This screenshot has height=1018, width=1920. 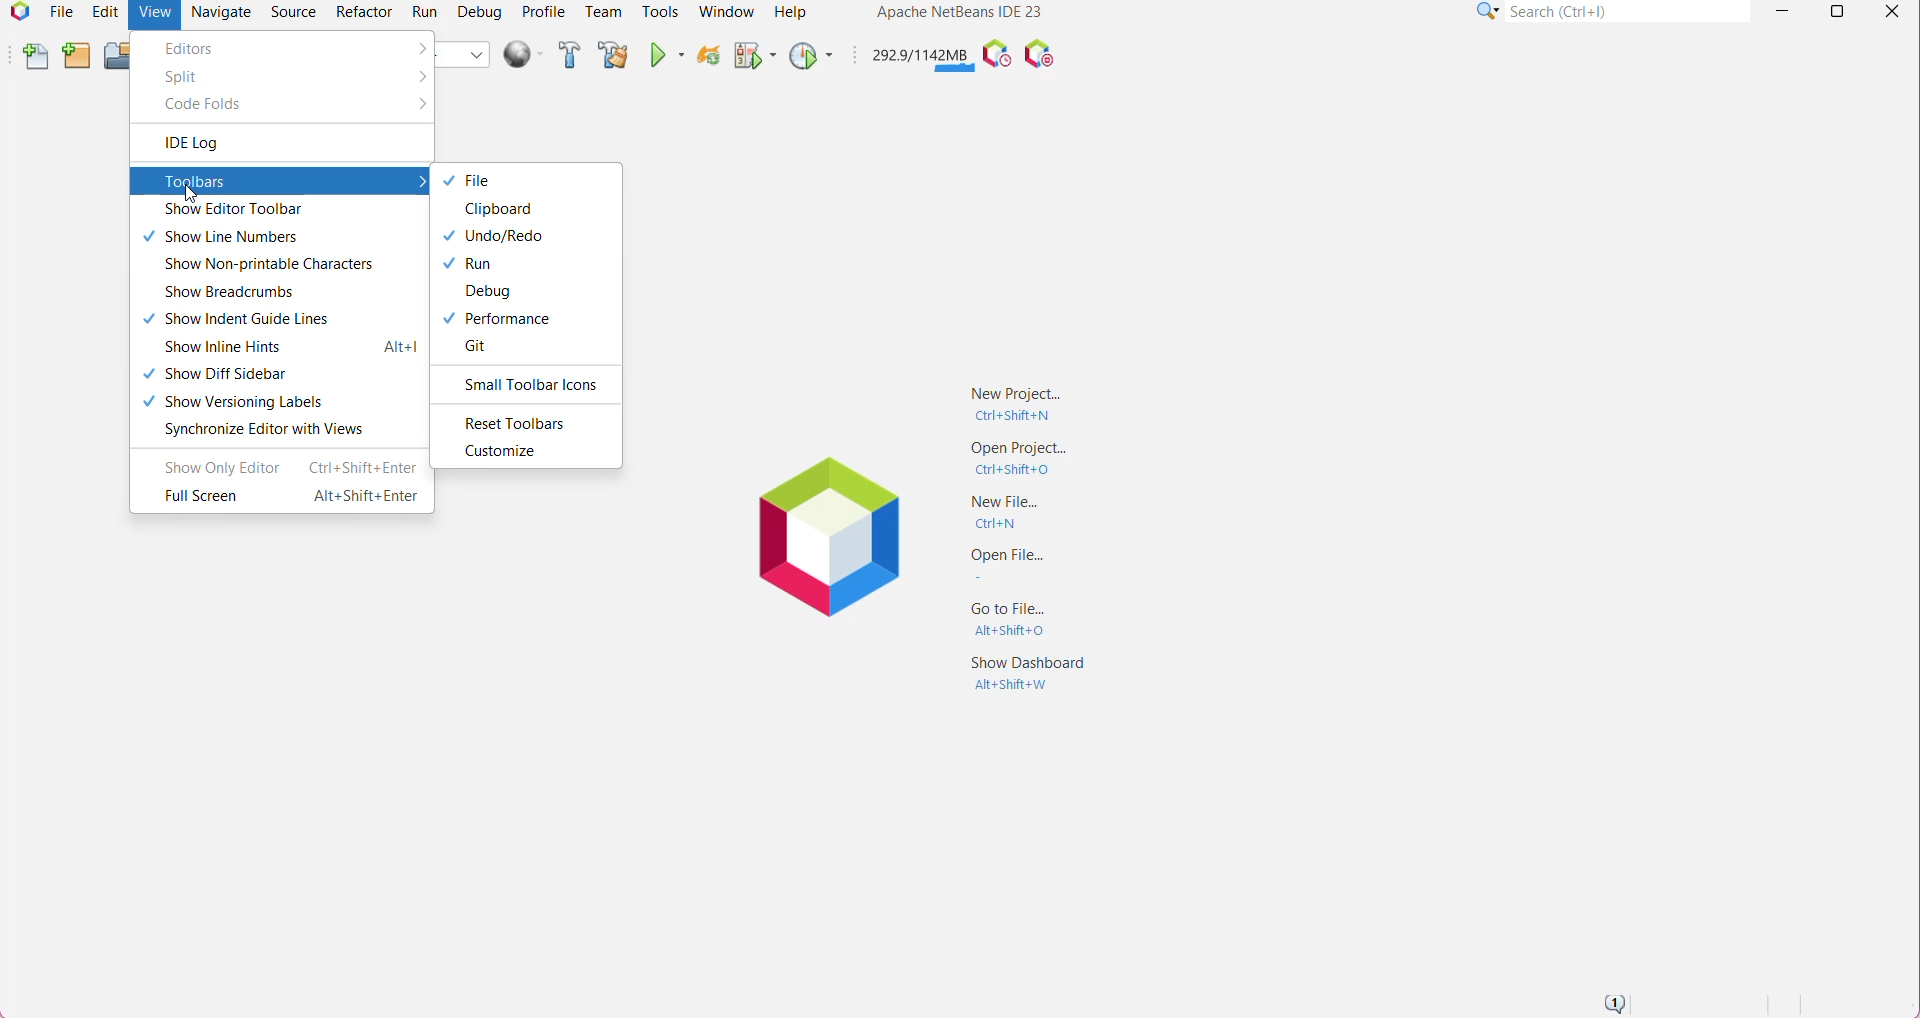 I want to click on Close, so click(x=1892, y=13).